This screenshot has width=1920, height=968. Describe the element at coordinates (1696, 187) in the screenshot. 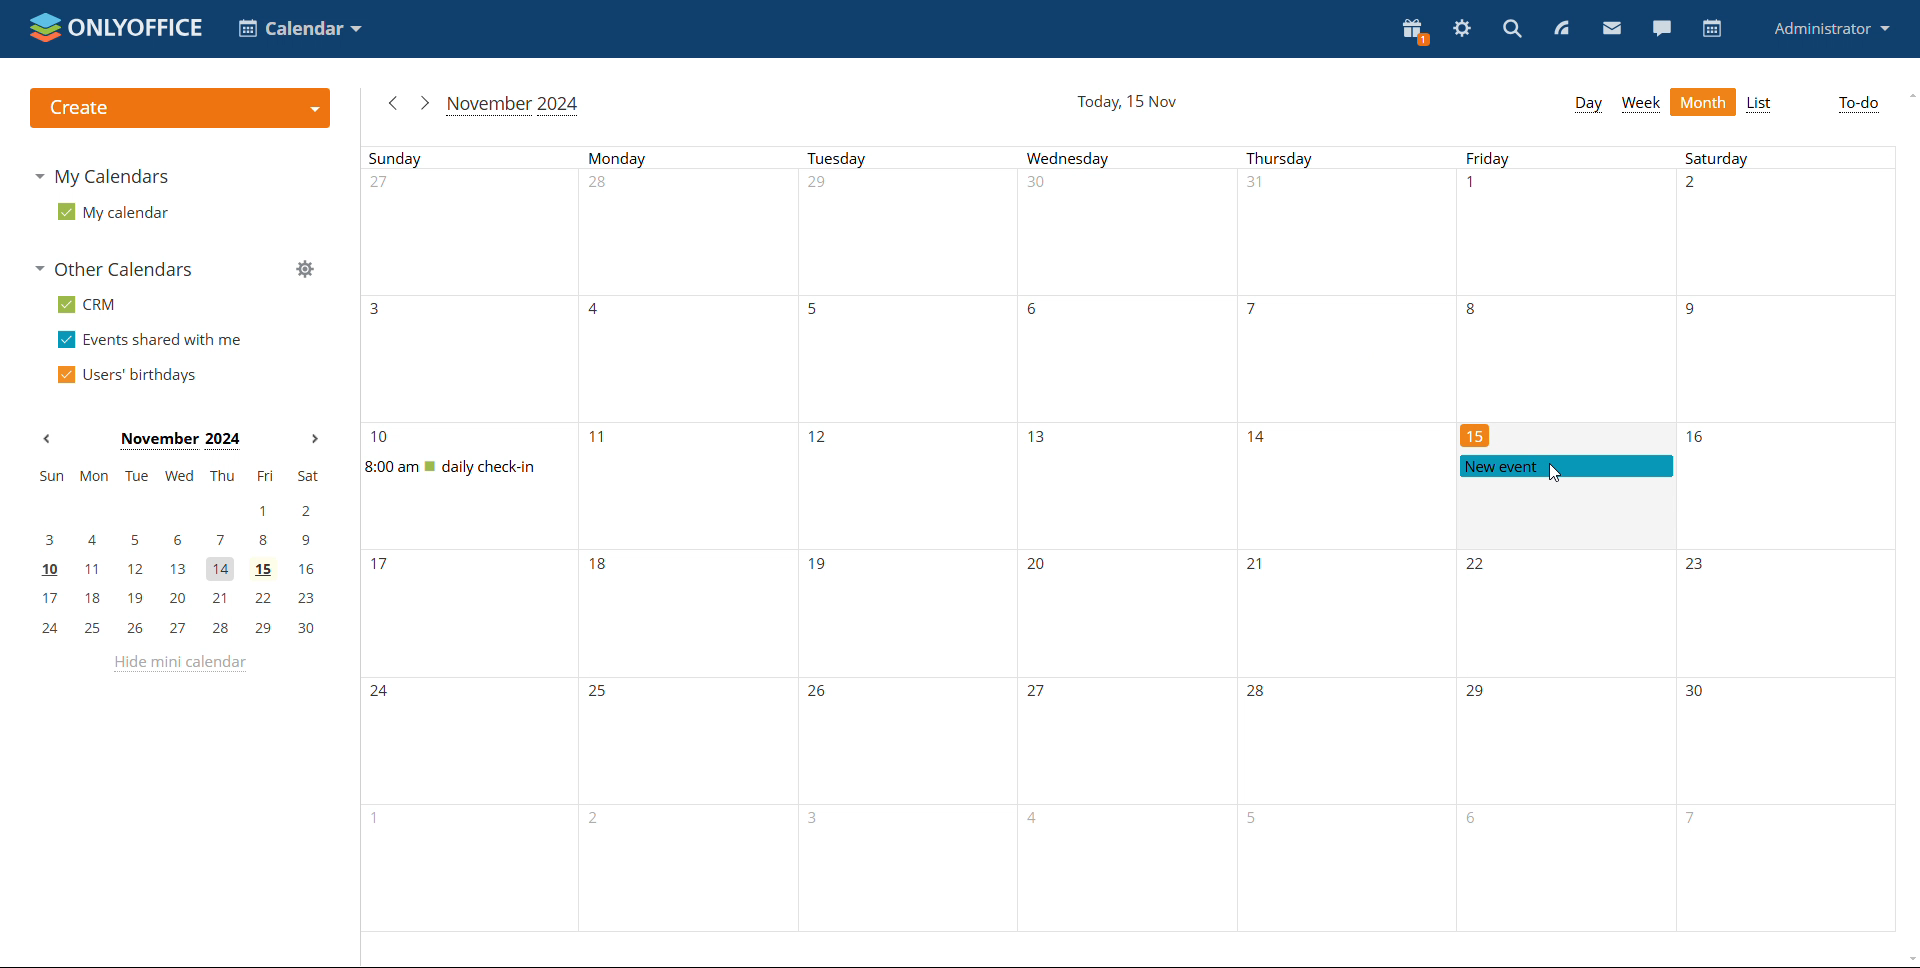

I see `Number` at that location.